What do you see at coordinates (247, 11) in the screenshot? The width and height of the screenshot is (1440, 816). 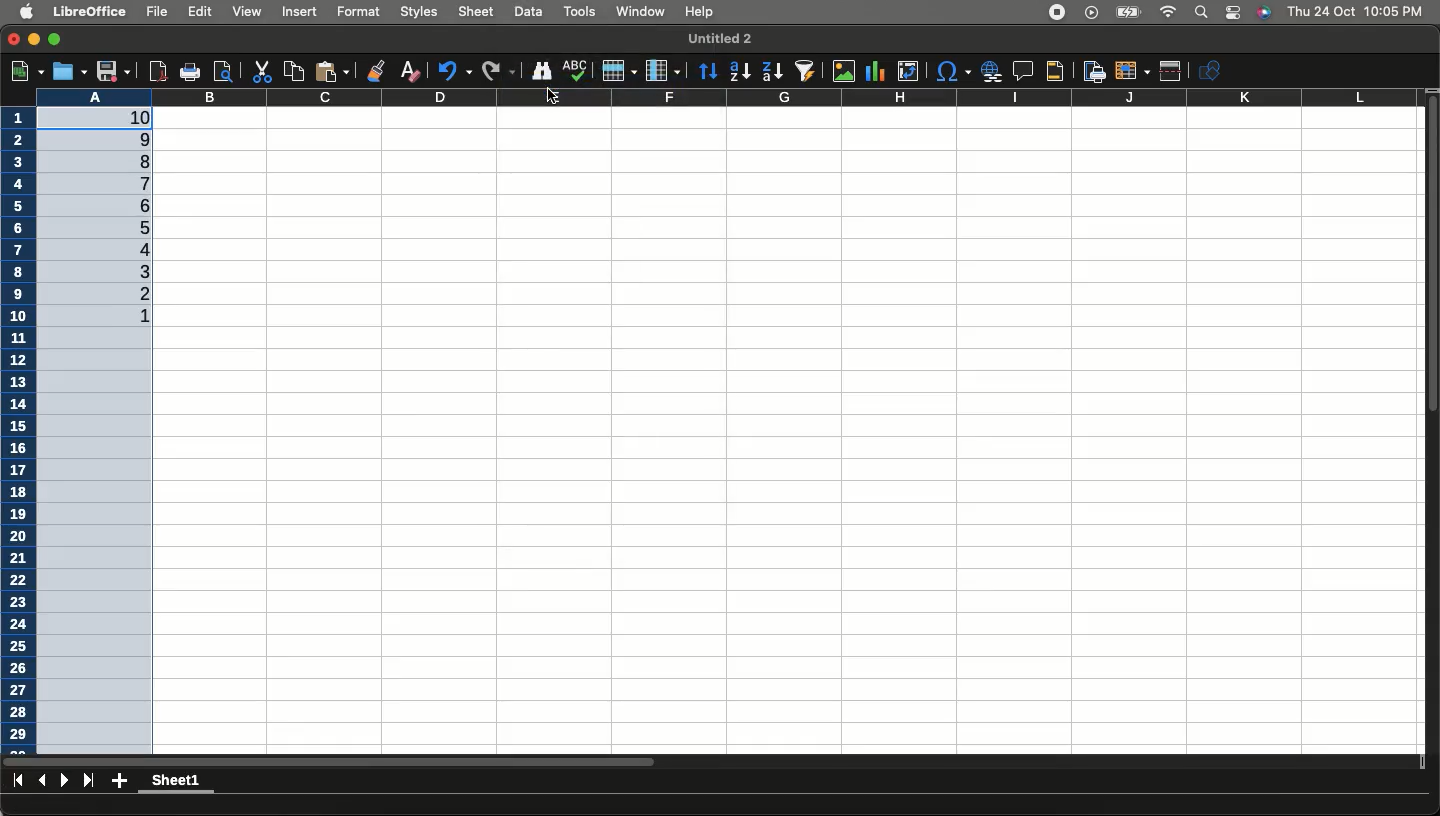 I see `View` at bounding box center [247, 11].